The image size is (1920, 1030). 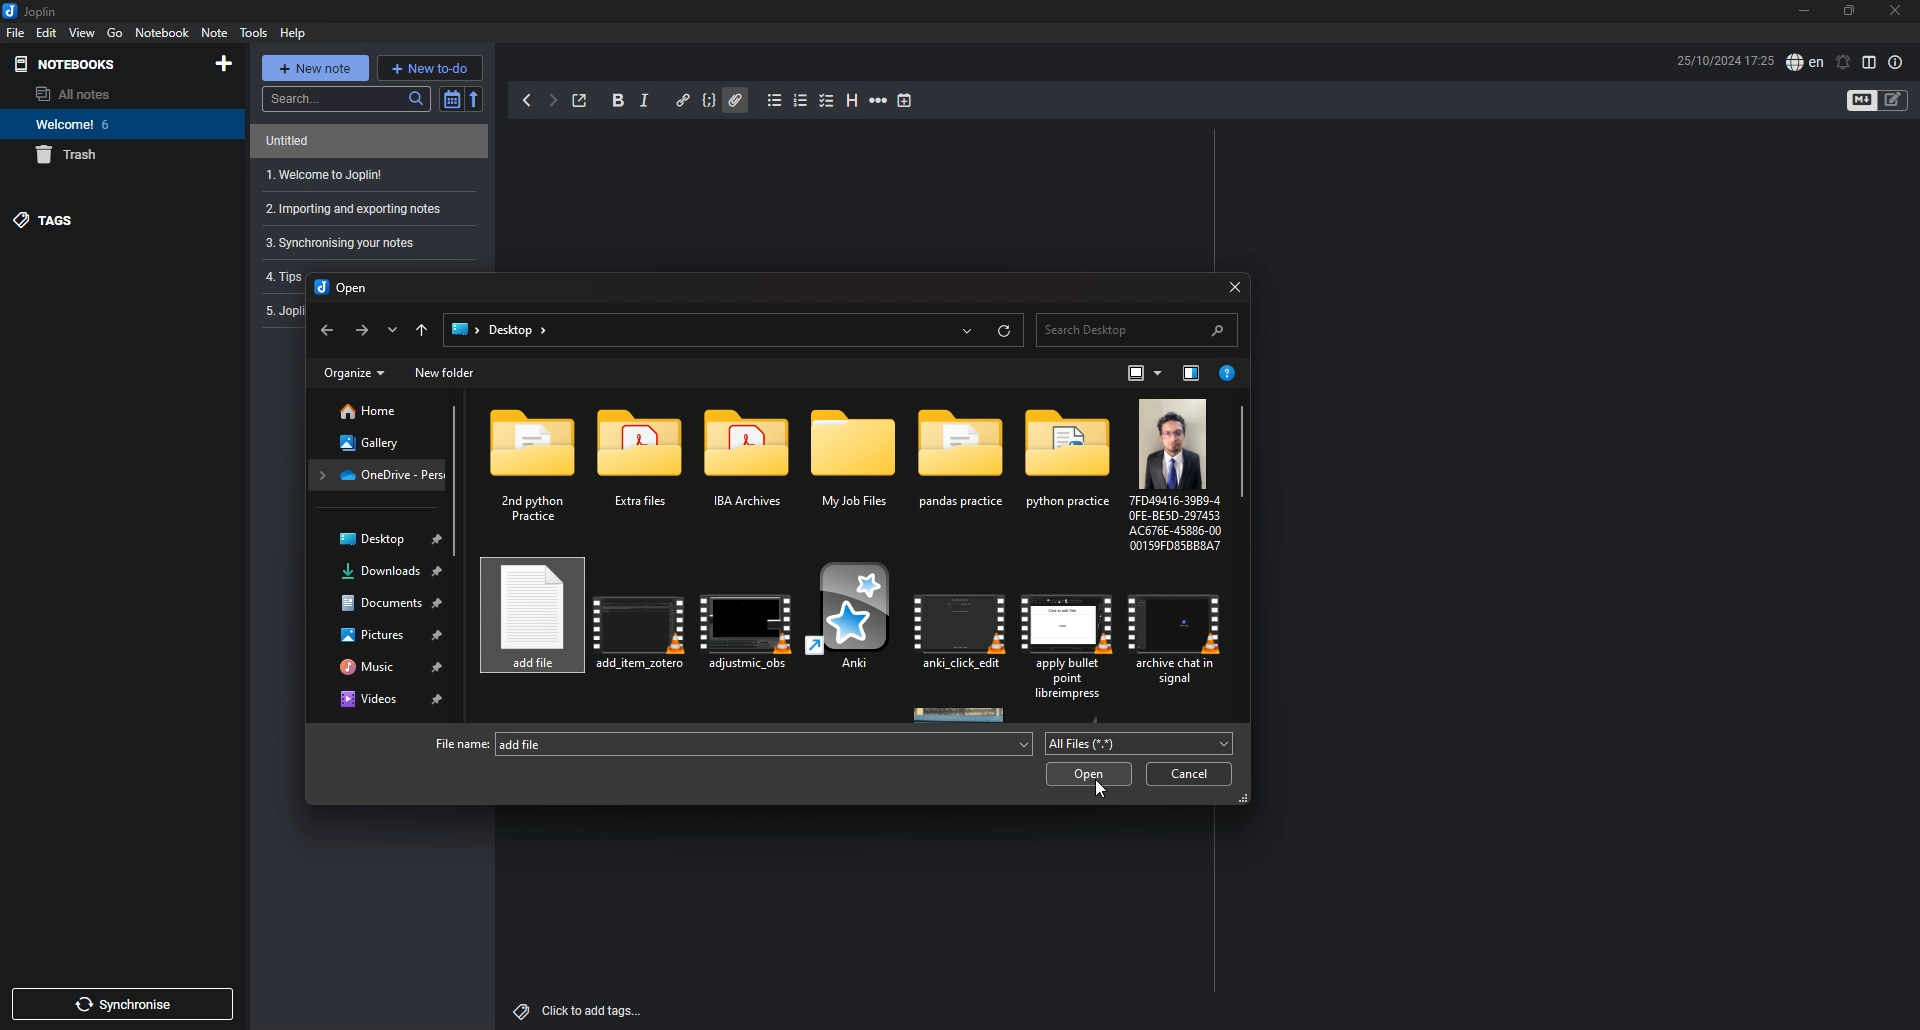 What do you see at coordinates (801, 100) in the screenshot?
I see `numbered list` at bounding box center [801, 100].